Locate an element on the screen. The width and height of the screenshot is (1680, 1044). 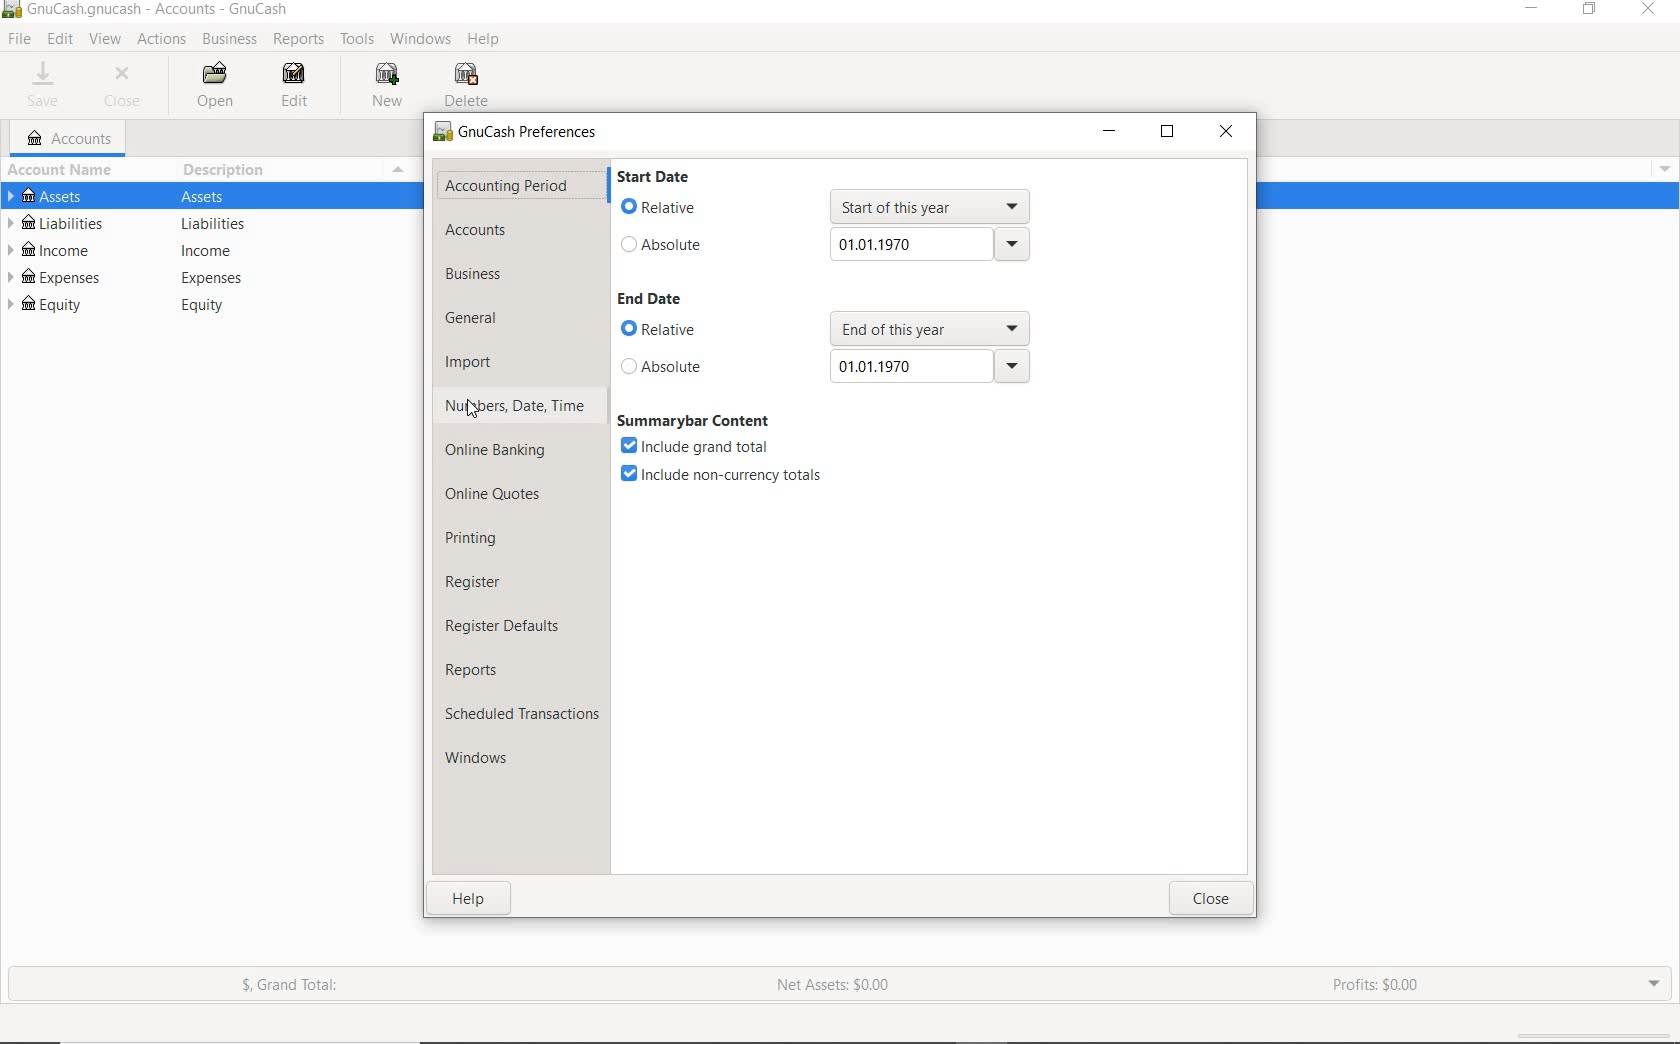
reports is located at coordinates (488, 668).